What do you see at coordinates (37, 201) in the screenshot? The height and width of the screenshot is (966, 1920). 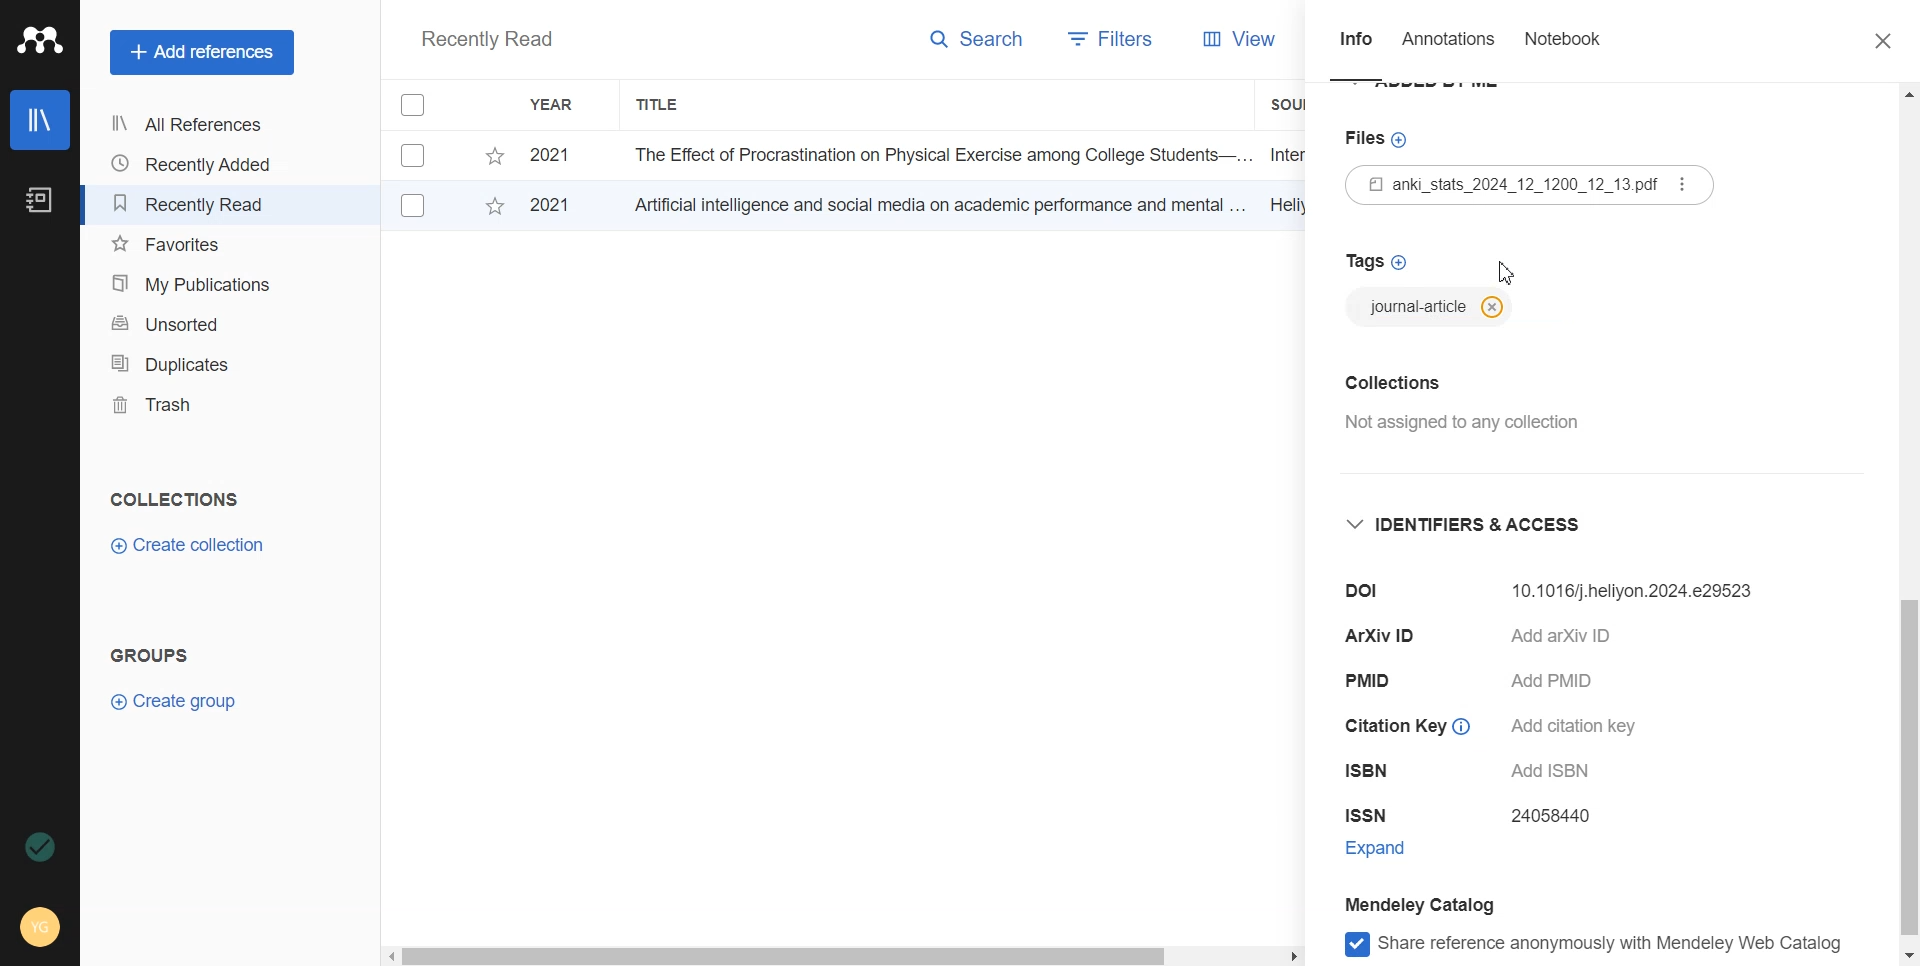 I see `Notebook` at bounding box center [37, 201].